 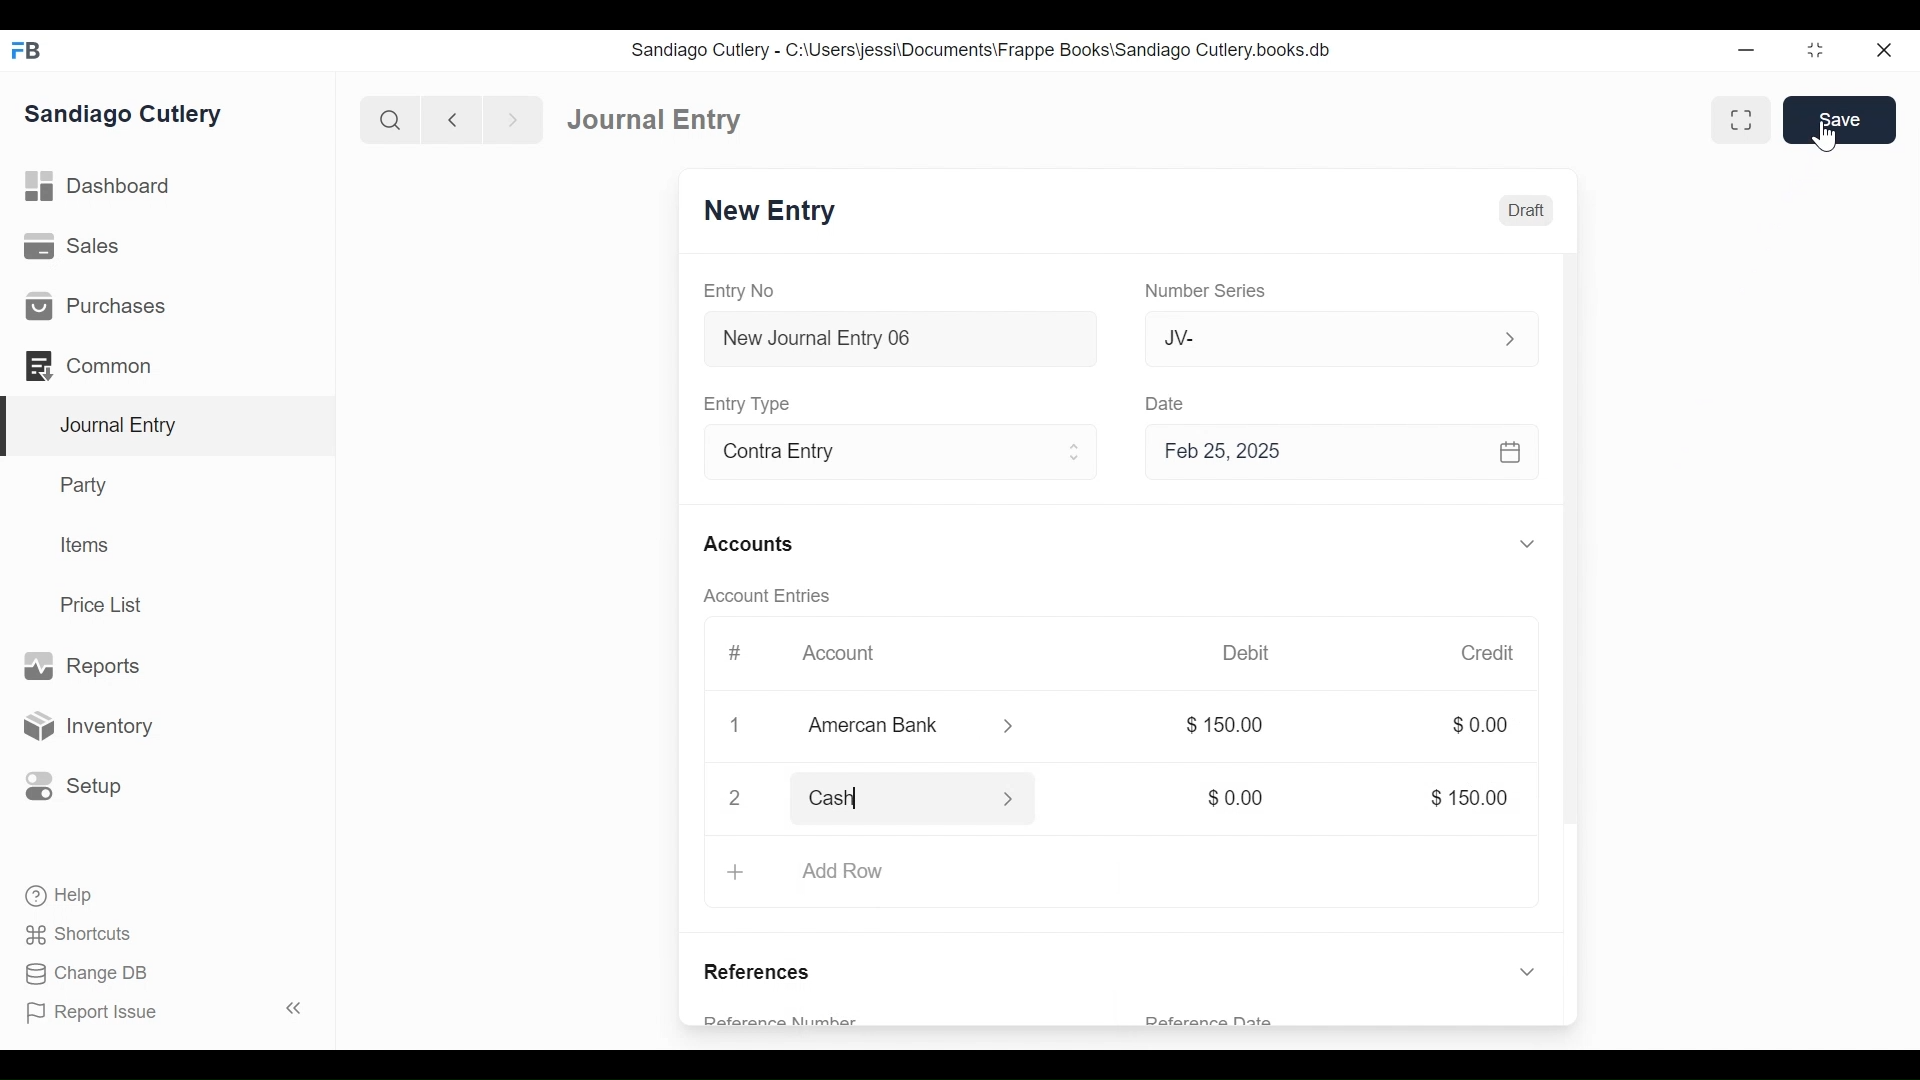 What do you see at coordinates (81, 667) in the screenshot?
I see `Reports` at bounding box center [81, 667].